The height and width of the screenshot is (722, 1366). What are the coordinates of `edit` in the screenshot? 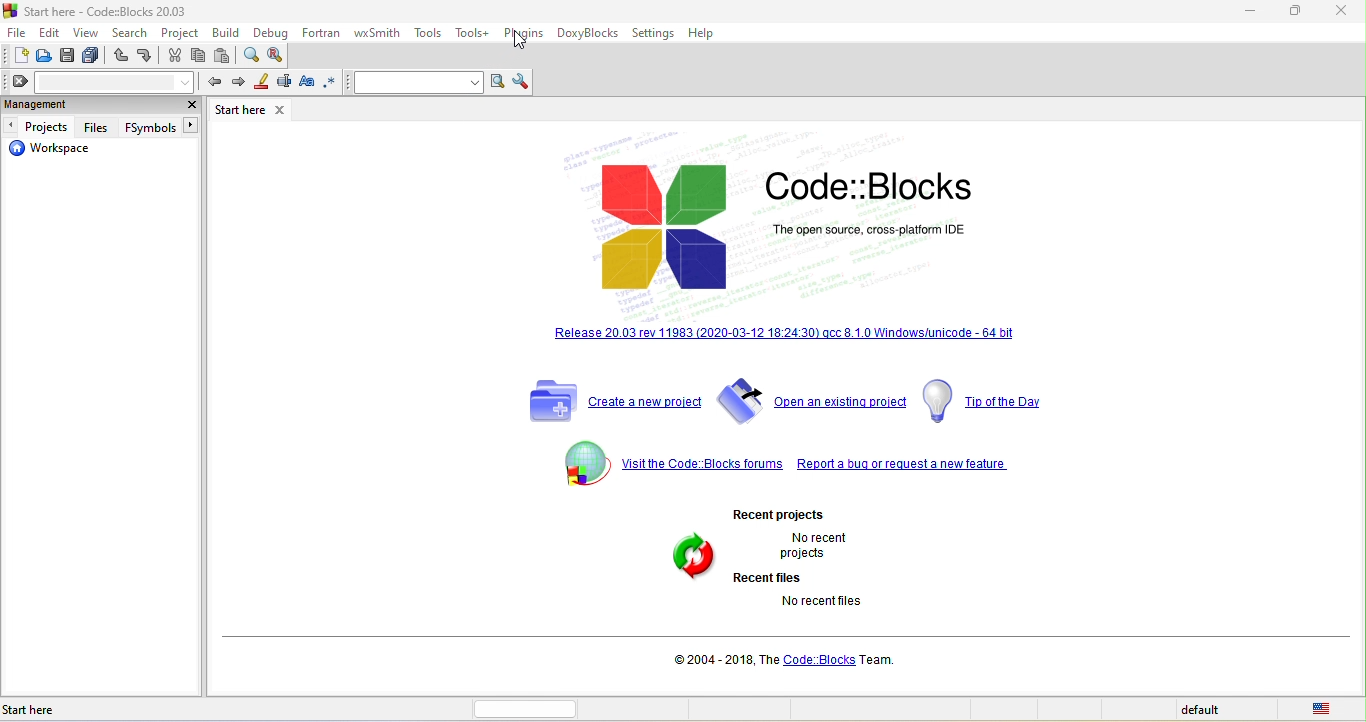 It's located at (49, 31).